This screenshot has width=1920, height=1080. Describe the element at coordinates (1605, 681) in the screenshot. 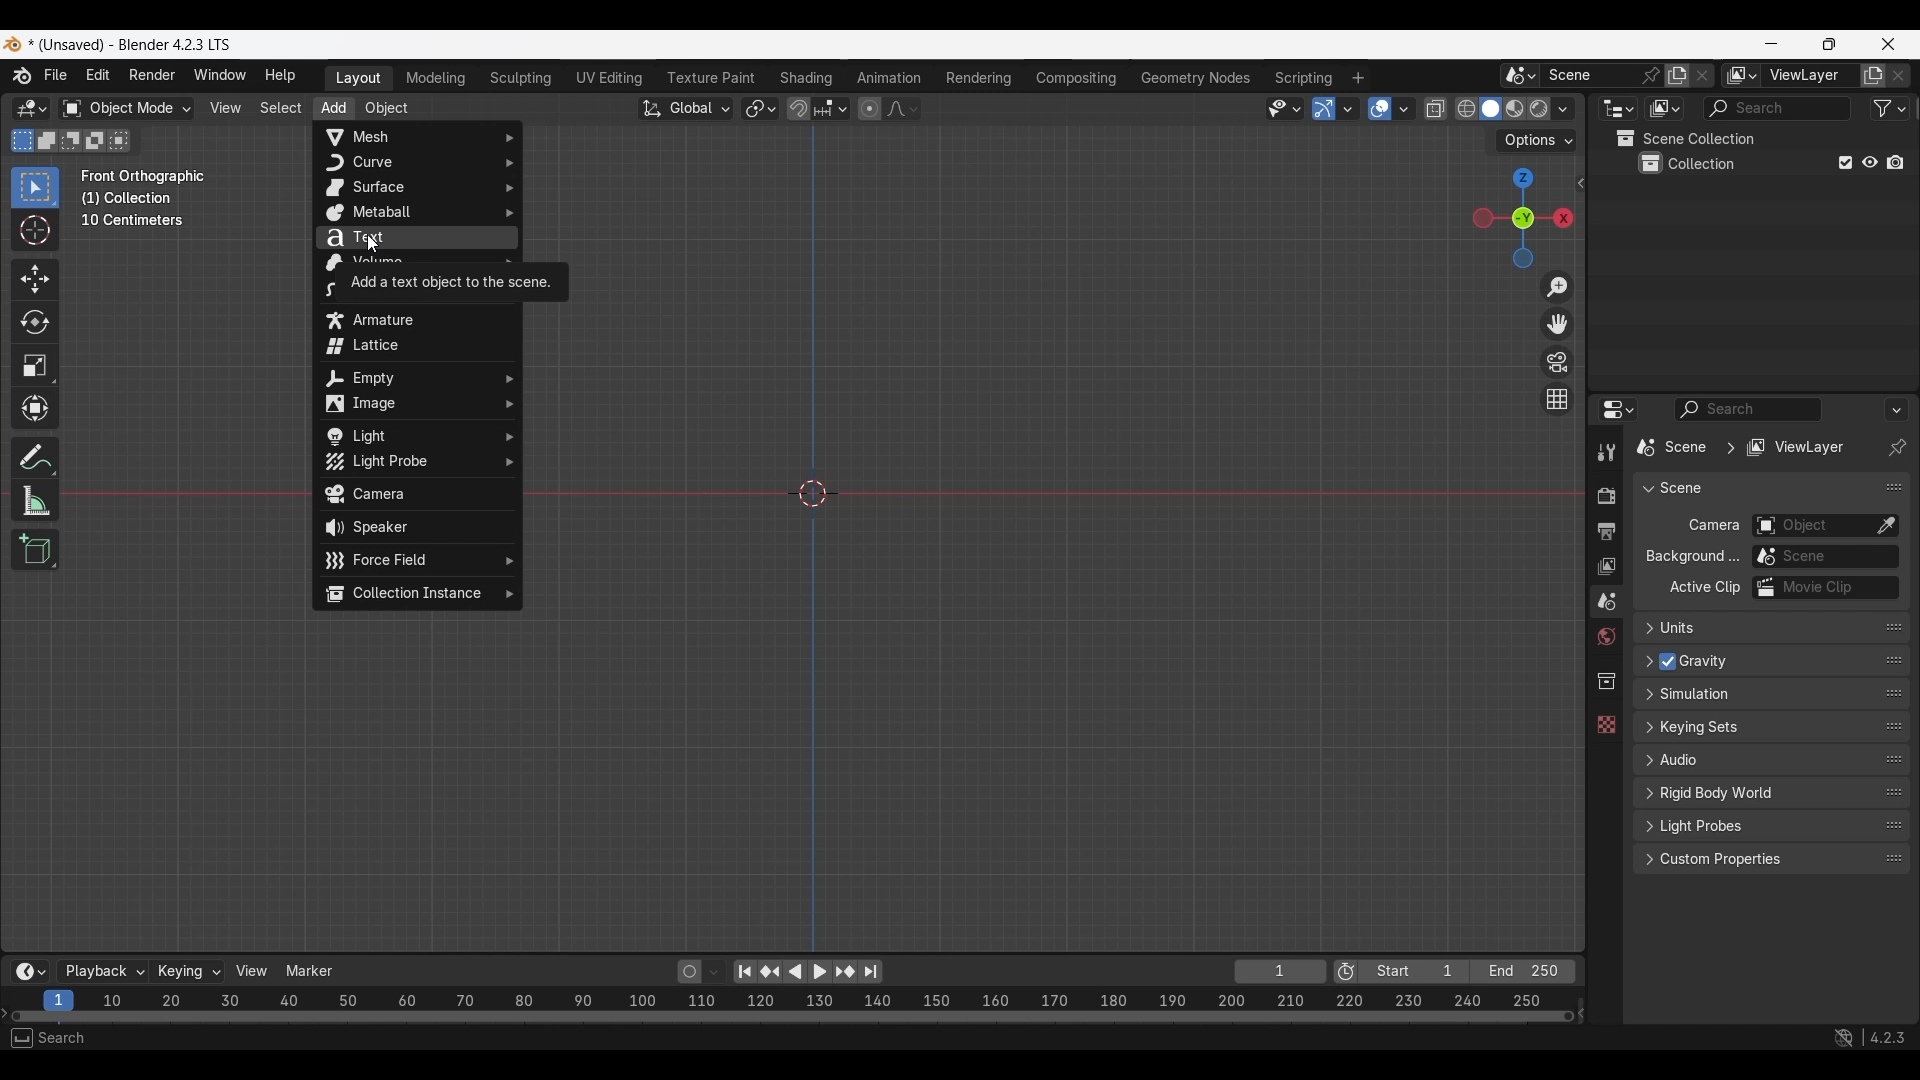

I see `Collection` at that location.